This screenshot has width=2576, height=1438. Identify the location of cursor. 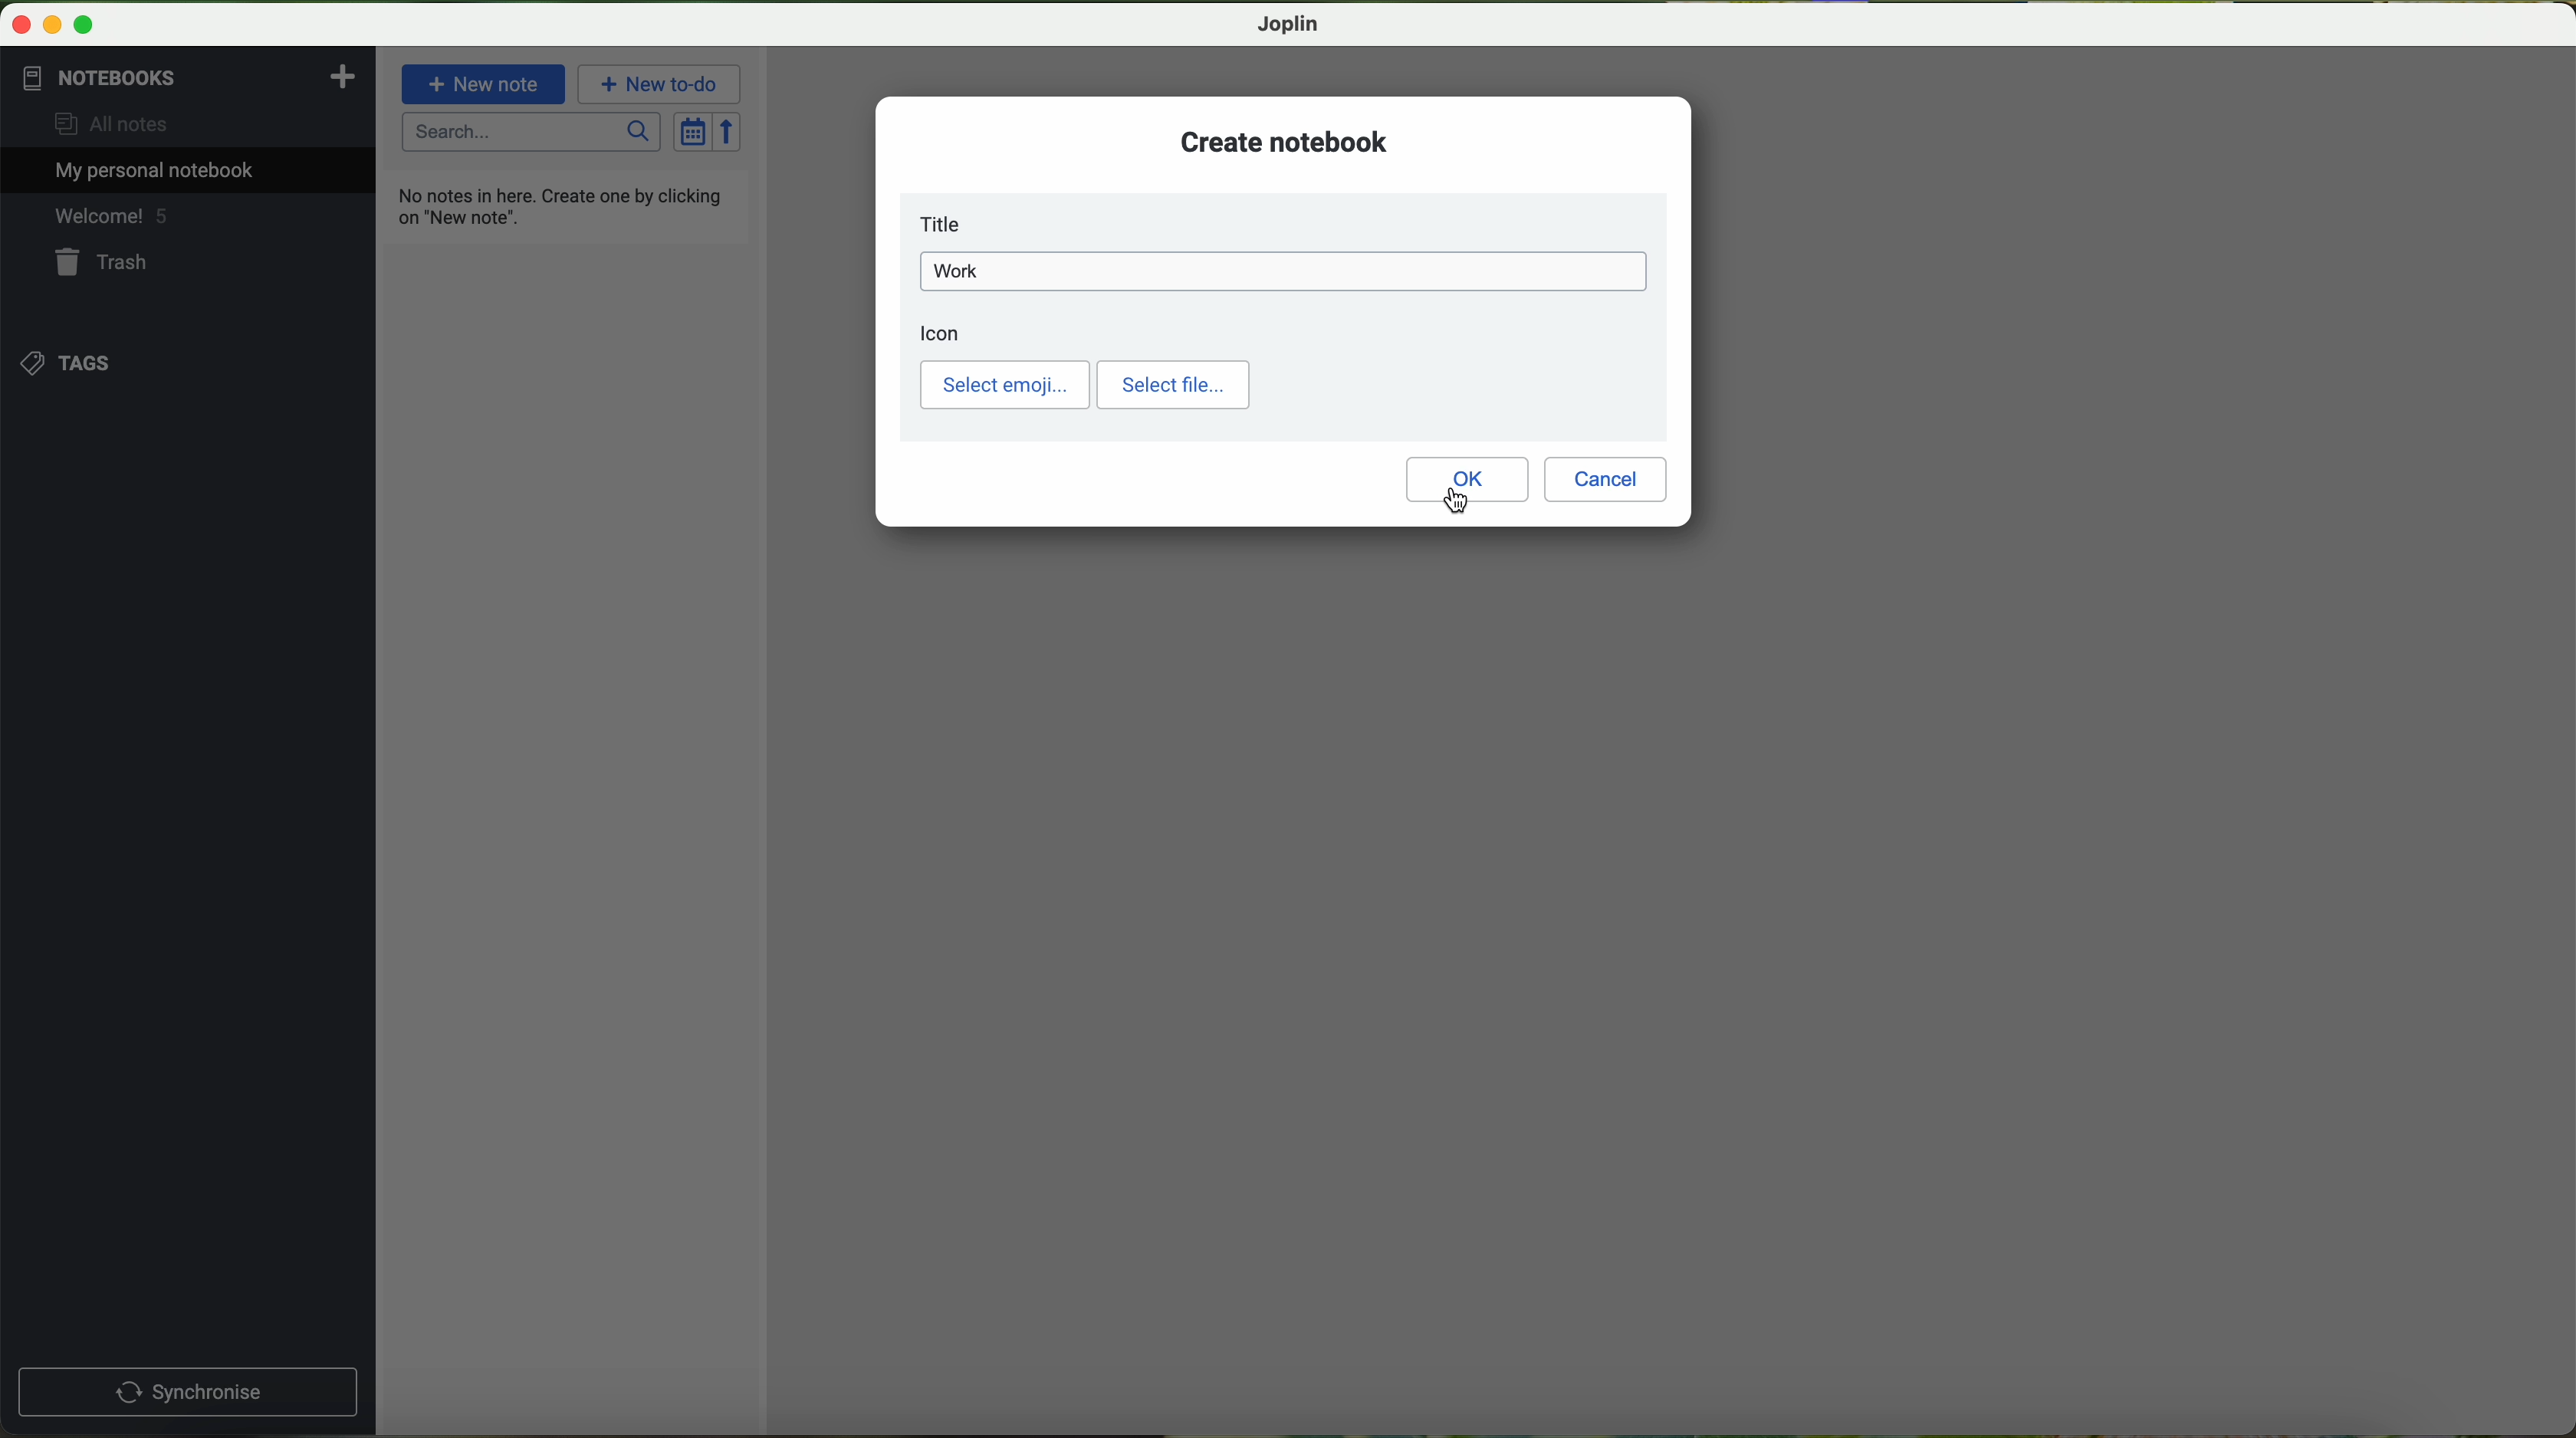
(1456, 499).